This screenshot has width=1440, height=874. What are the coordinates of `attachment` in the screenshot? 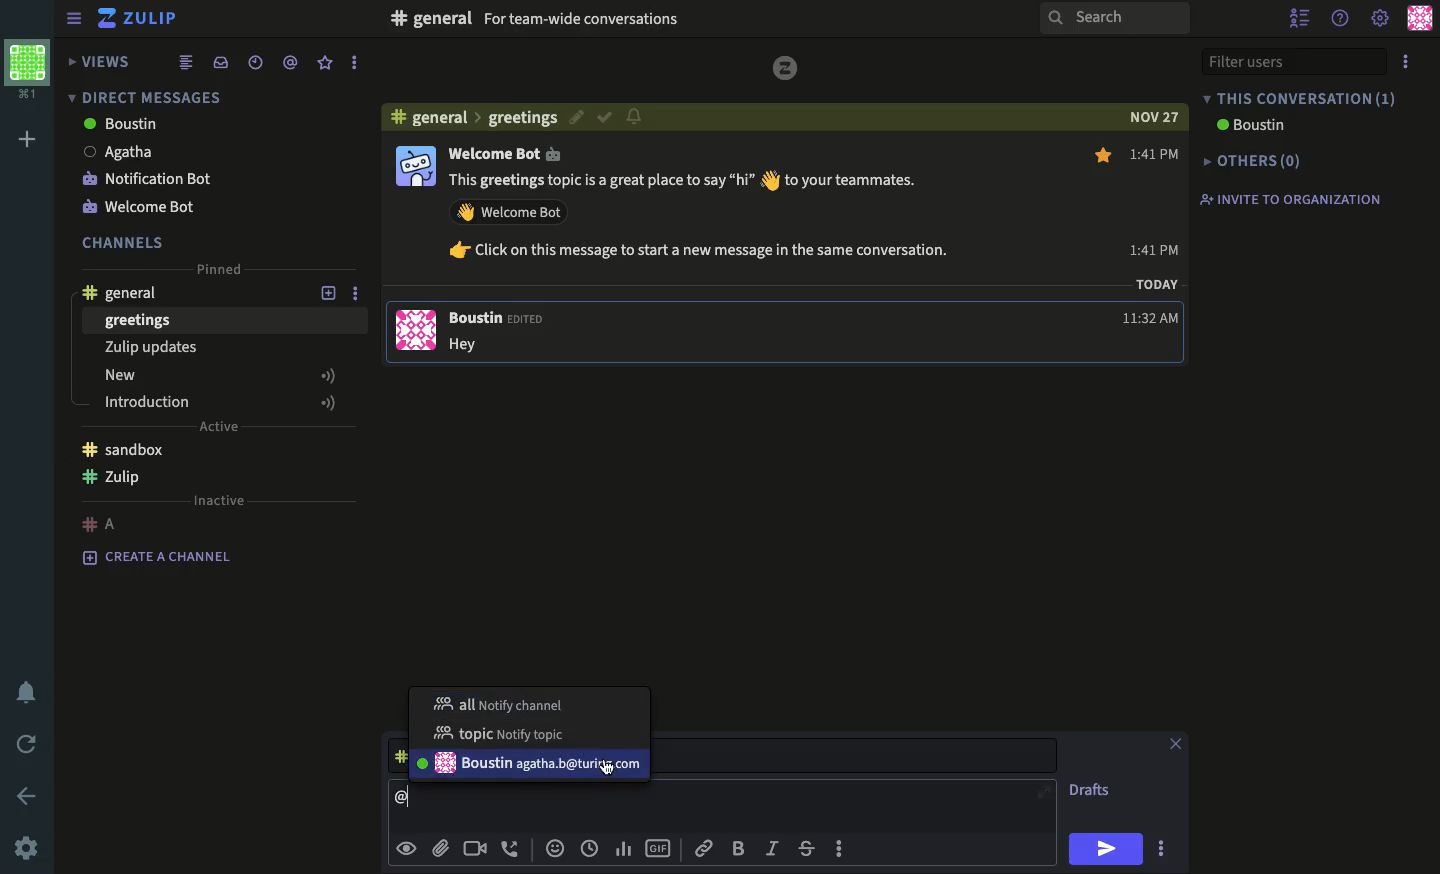 It's located at (441, 849).